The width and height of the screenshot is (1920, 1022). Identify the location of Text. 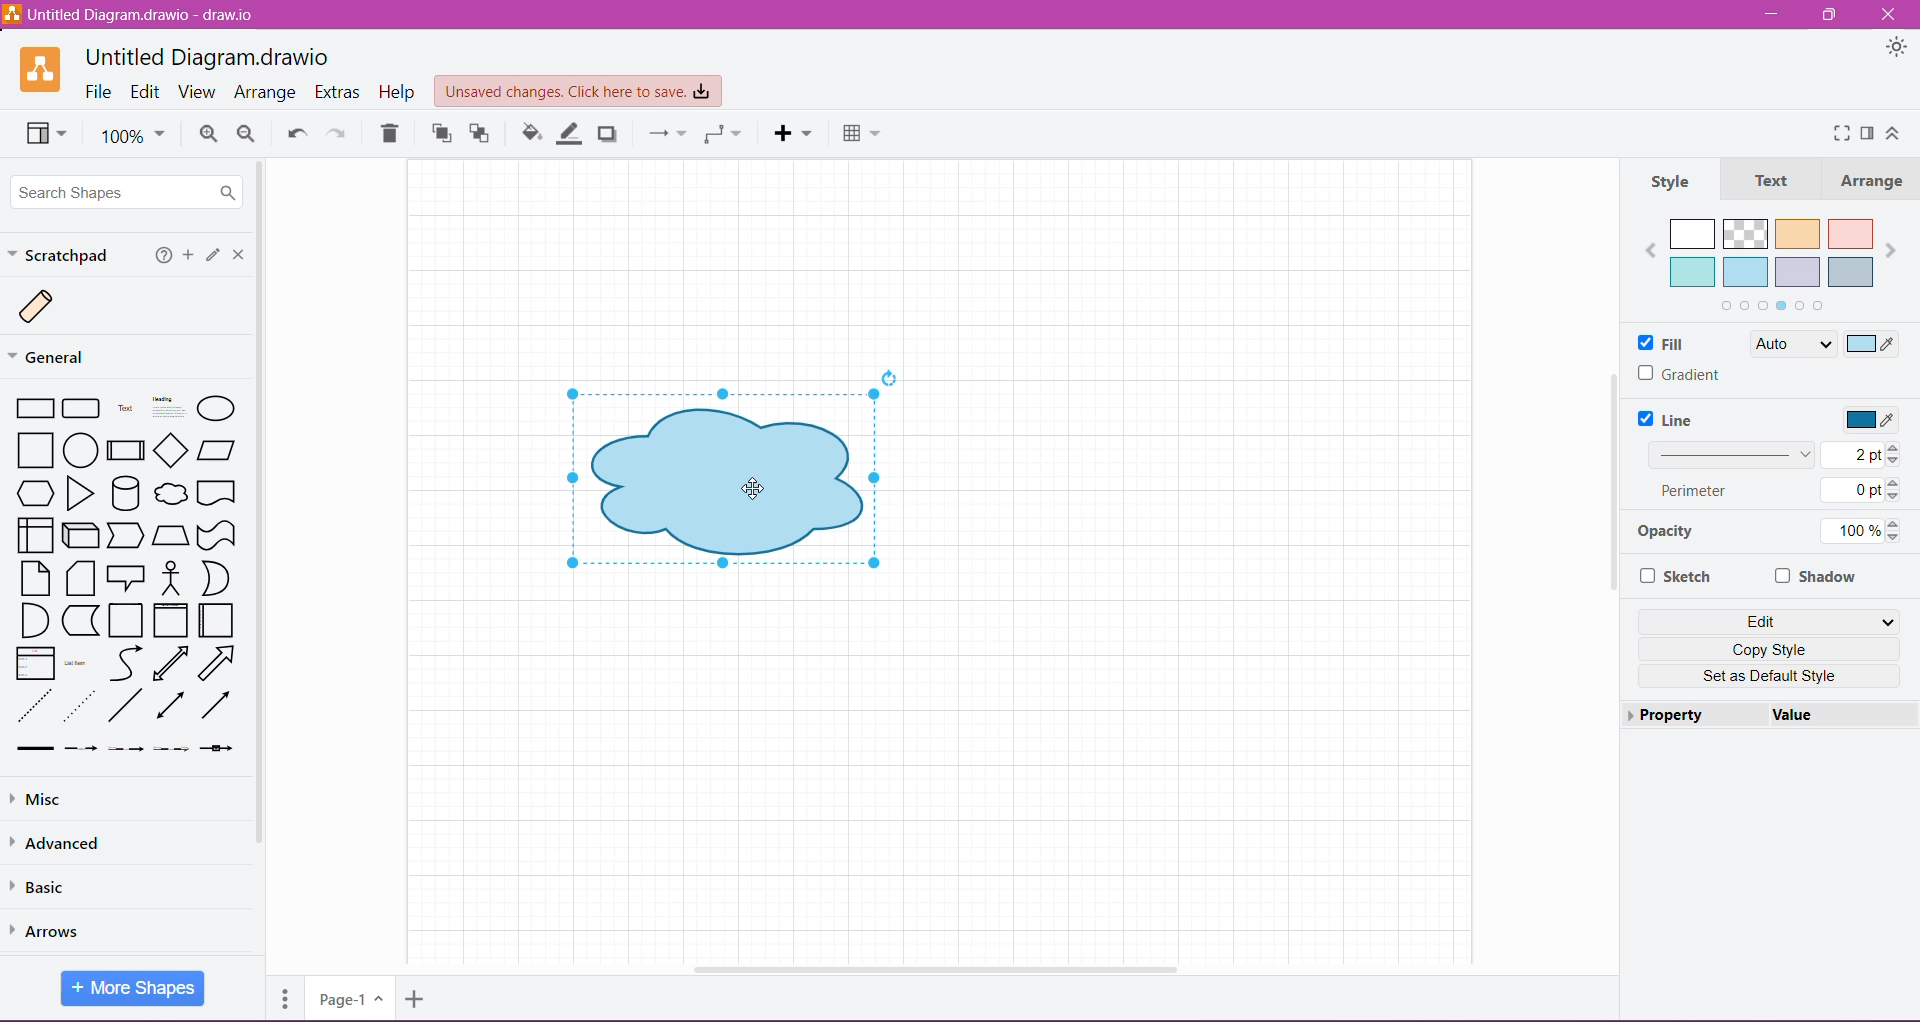
(1776, 182).